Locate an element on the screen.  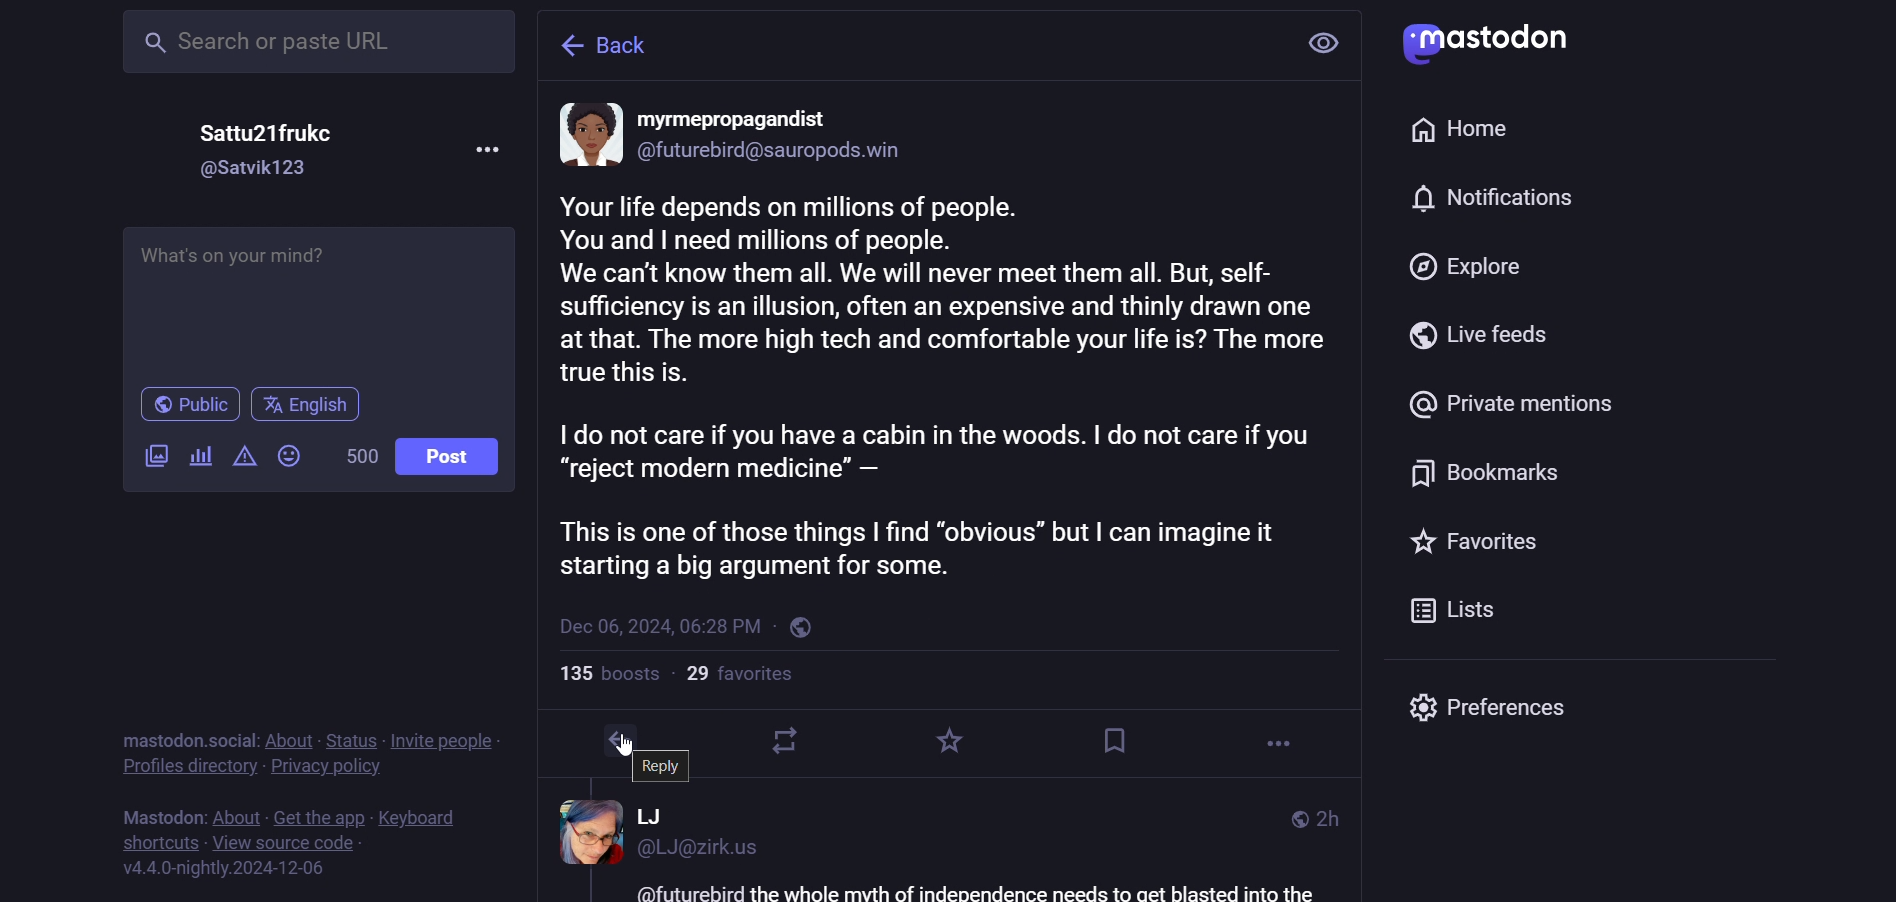
live feed is located at coordinates (1480, 334).